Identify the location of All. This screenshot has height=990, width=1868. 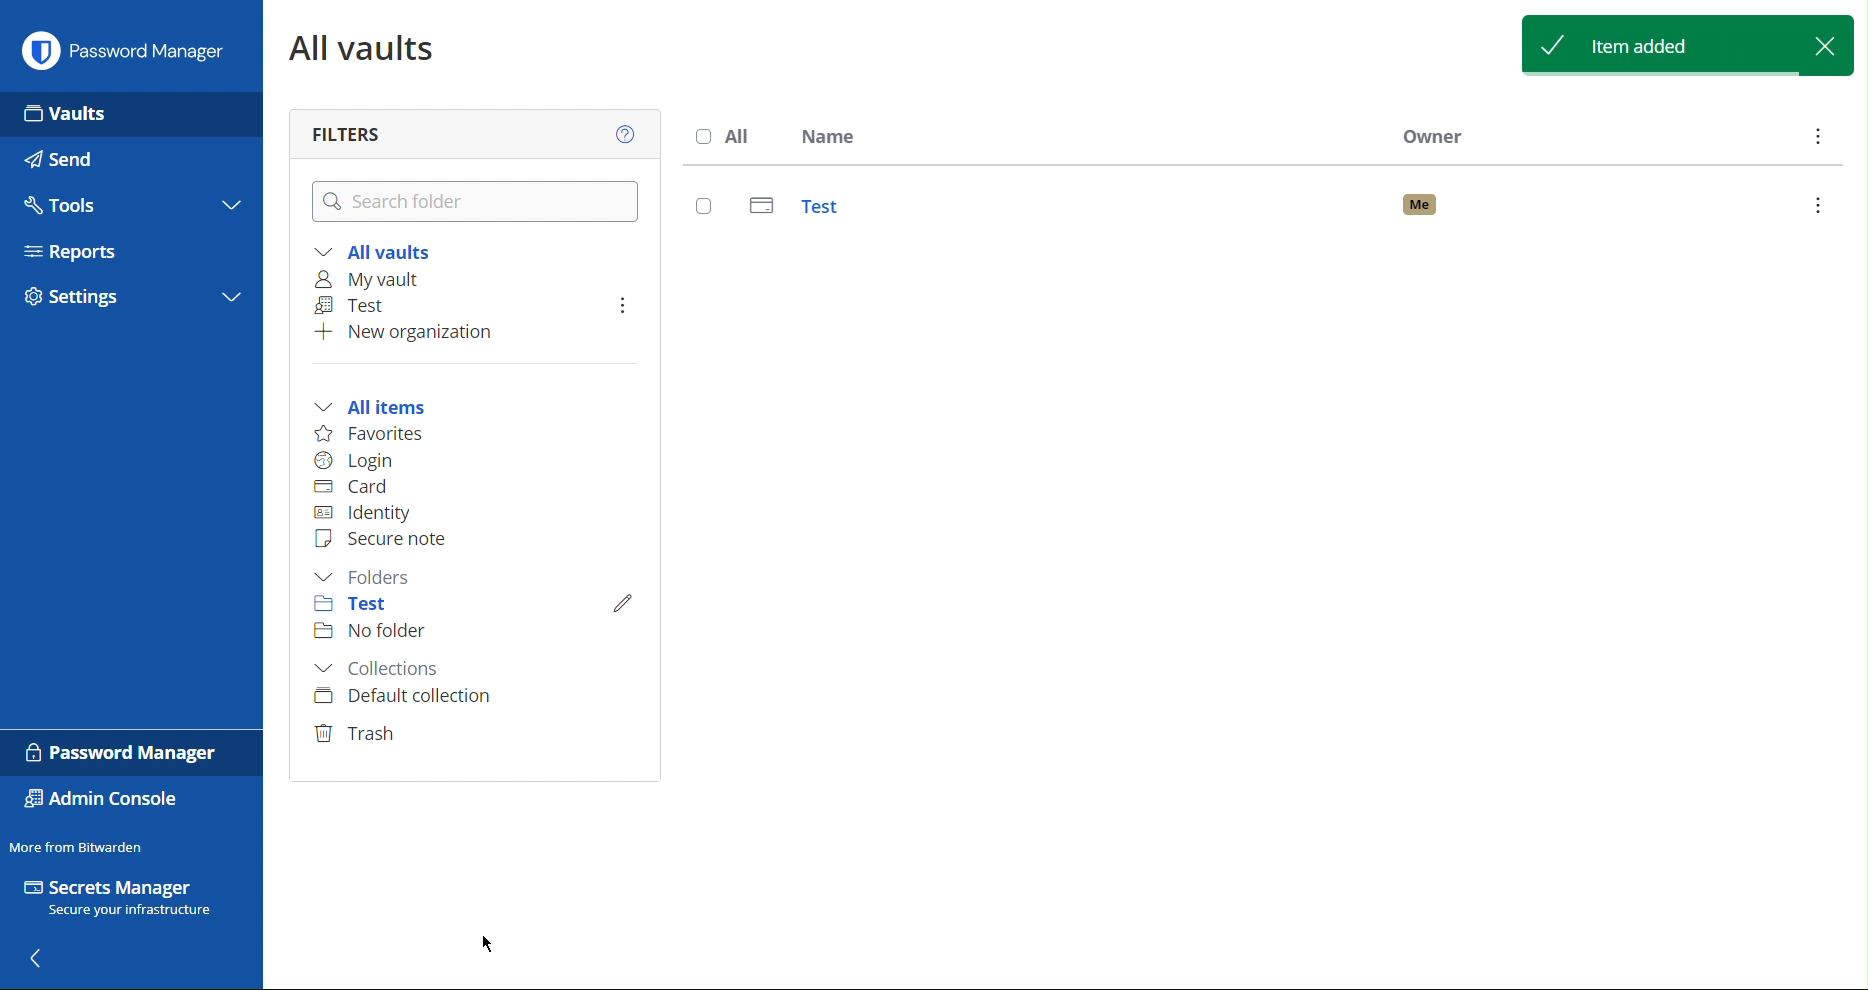
(721, 134).